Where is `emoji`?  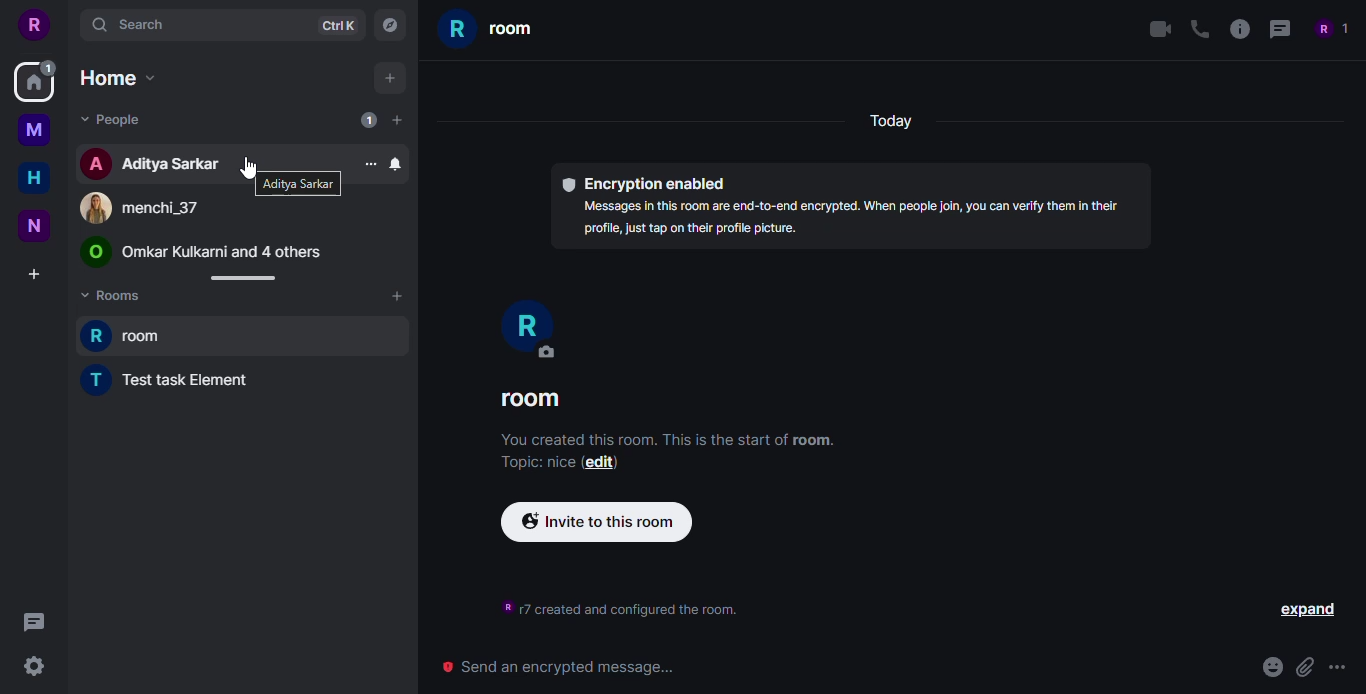 emoji is located at coordinates (1272, 667).